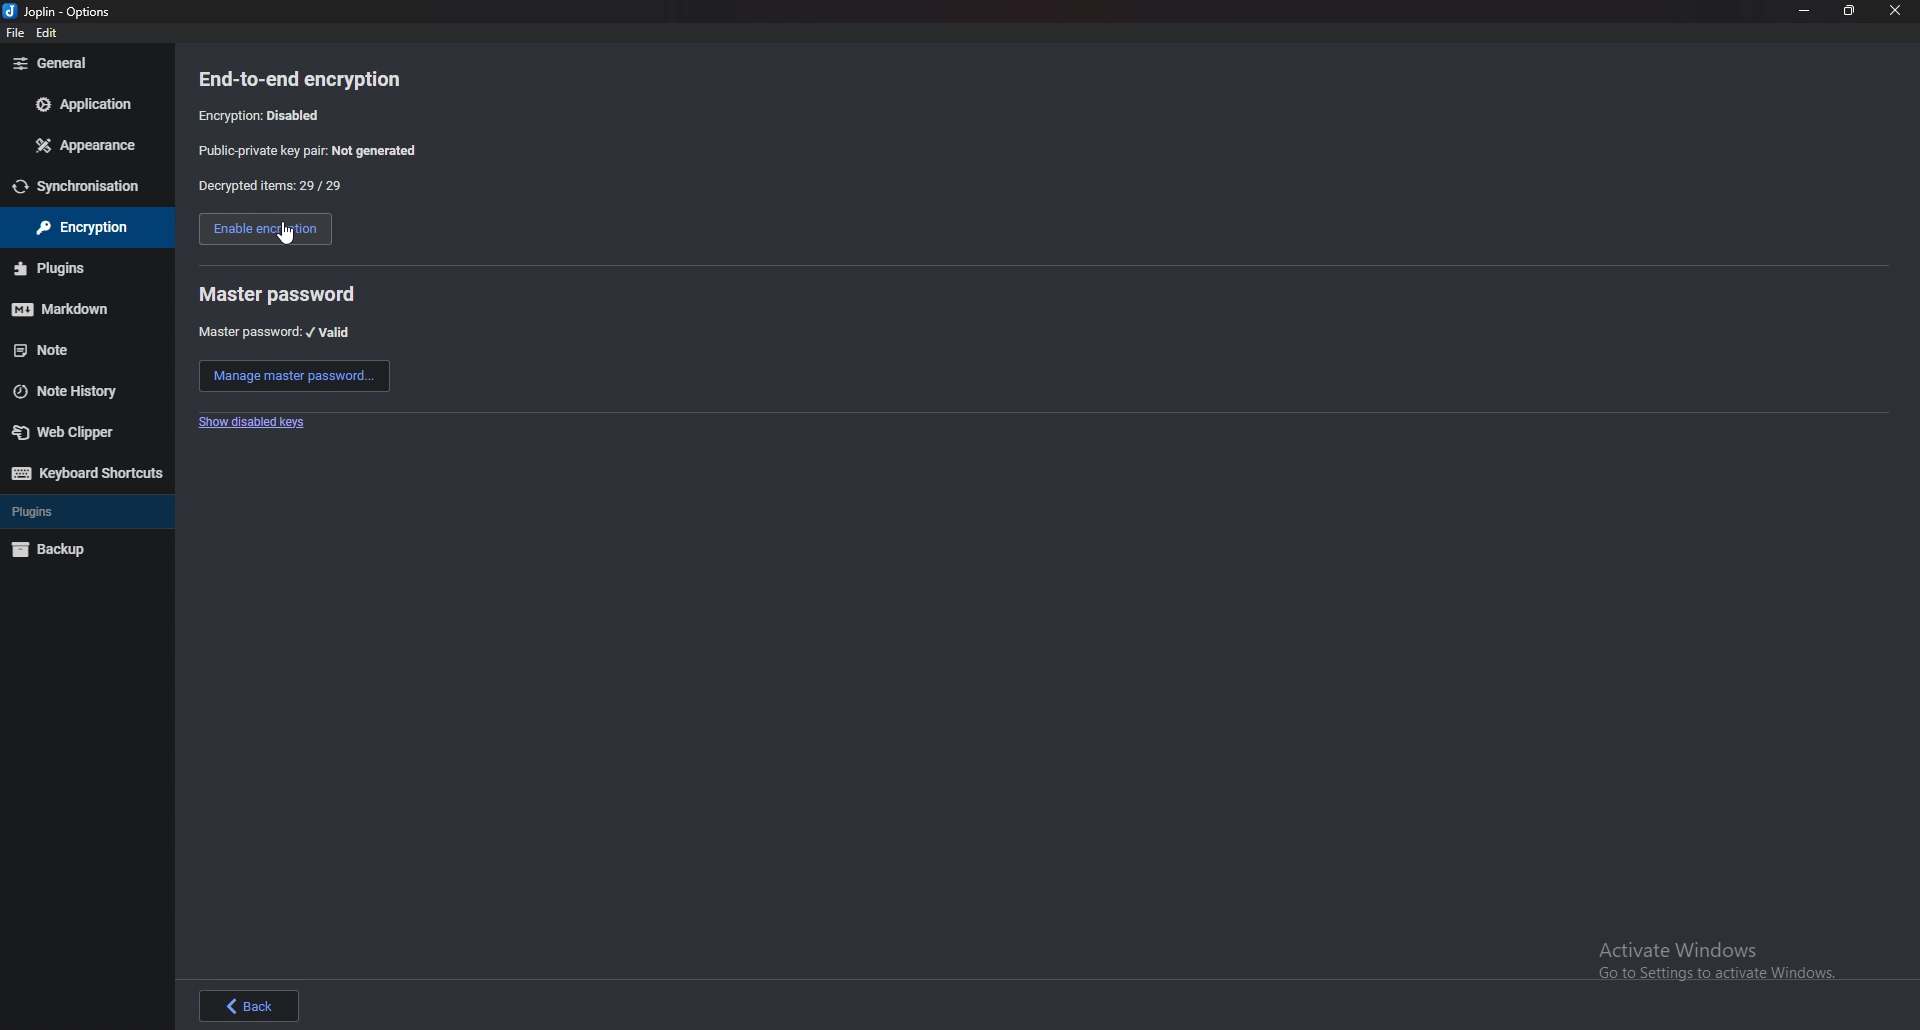 This screenshot has height=1030, width=1920. Describe the element at coordinates (84, 103) in the screenshot. I see `` at that location.